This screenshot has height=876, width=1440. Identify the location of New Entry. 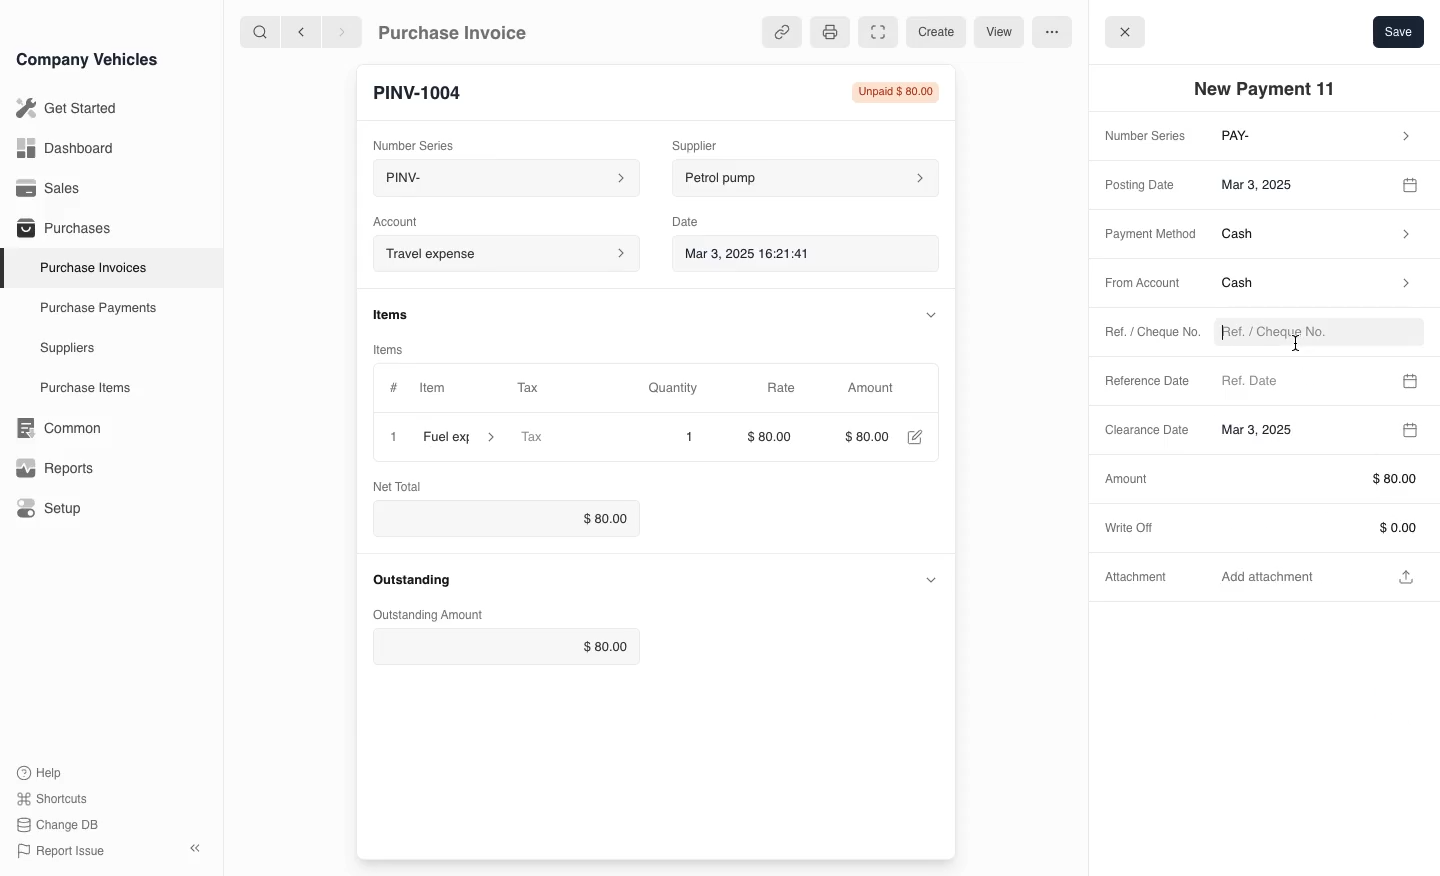
(427, 91).